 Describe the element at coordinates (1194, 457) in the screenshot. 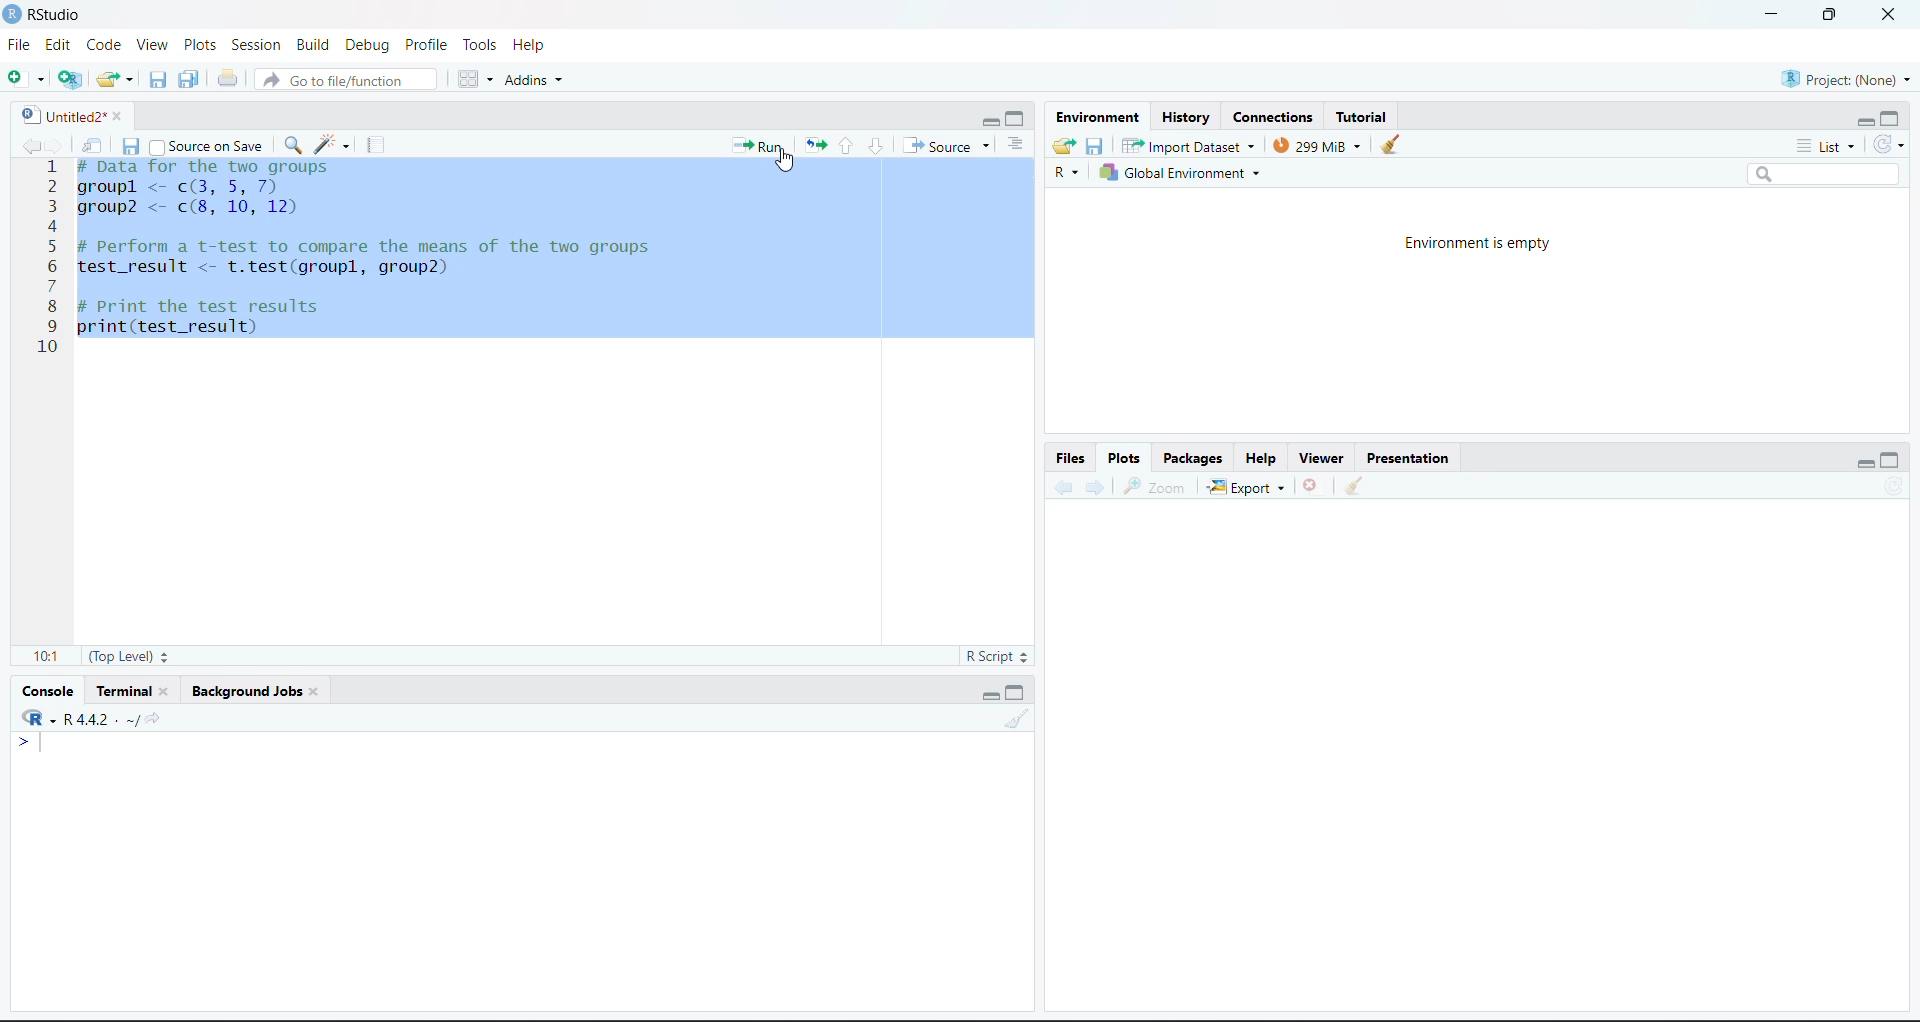

I see `Packages` at that location.